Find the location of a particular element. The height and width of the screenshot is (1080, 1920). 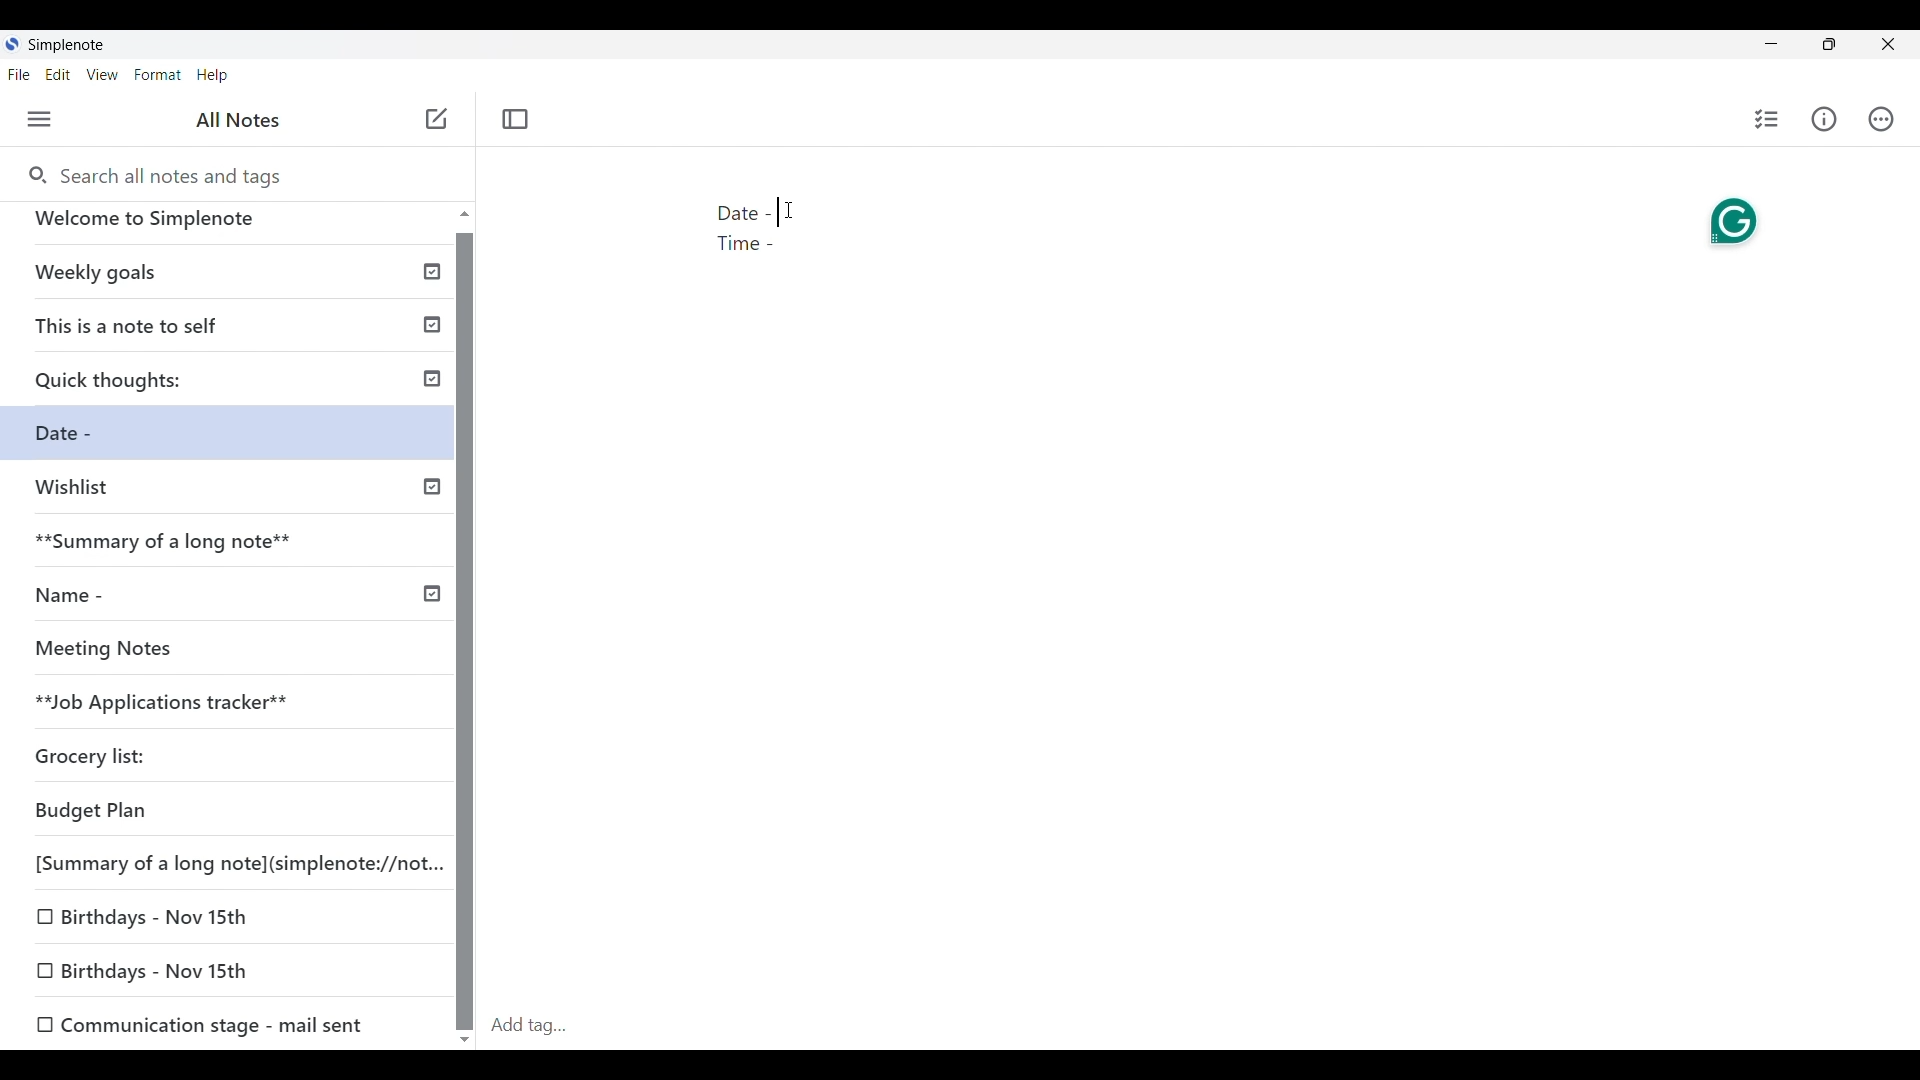

Unpublished note is located at coordinates (233, 496).